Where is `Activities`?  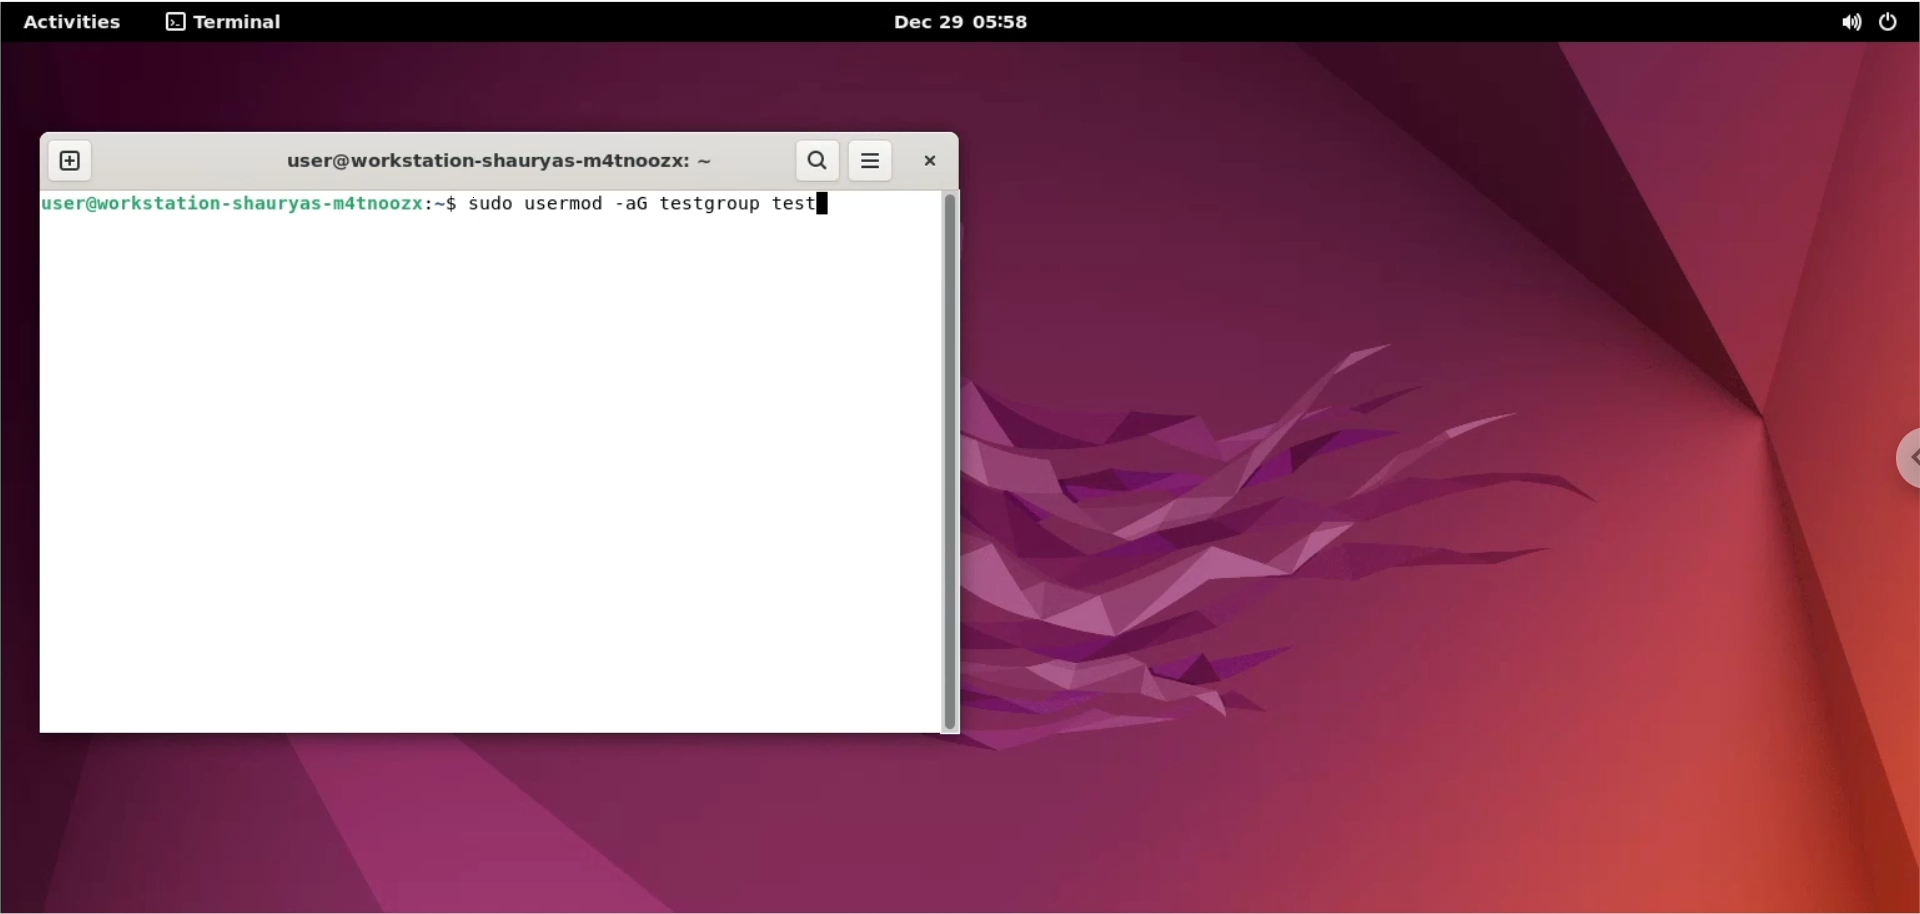
Activities is located at coordinates (75, 22).